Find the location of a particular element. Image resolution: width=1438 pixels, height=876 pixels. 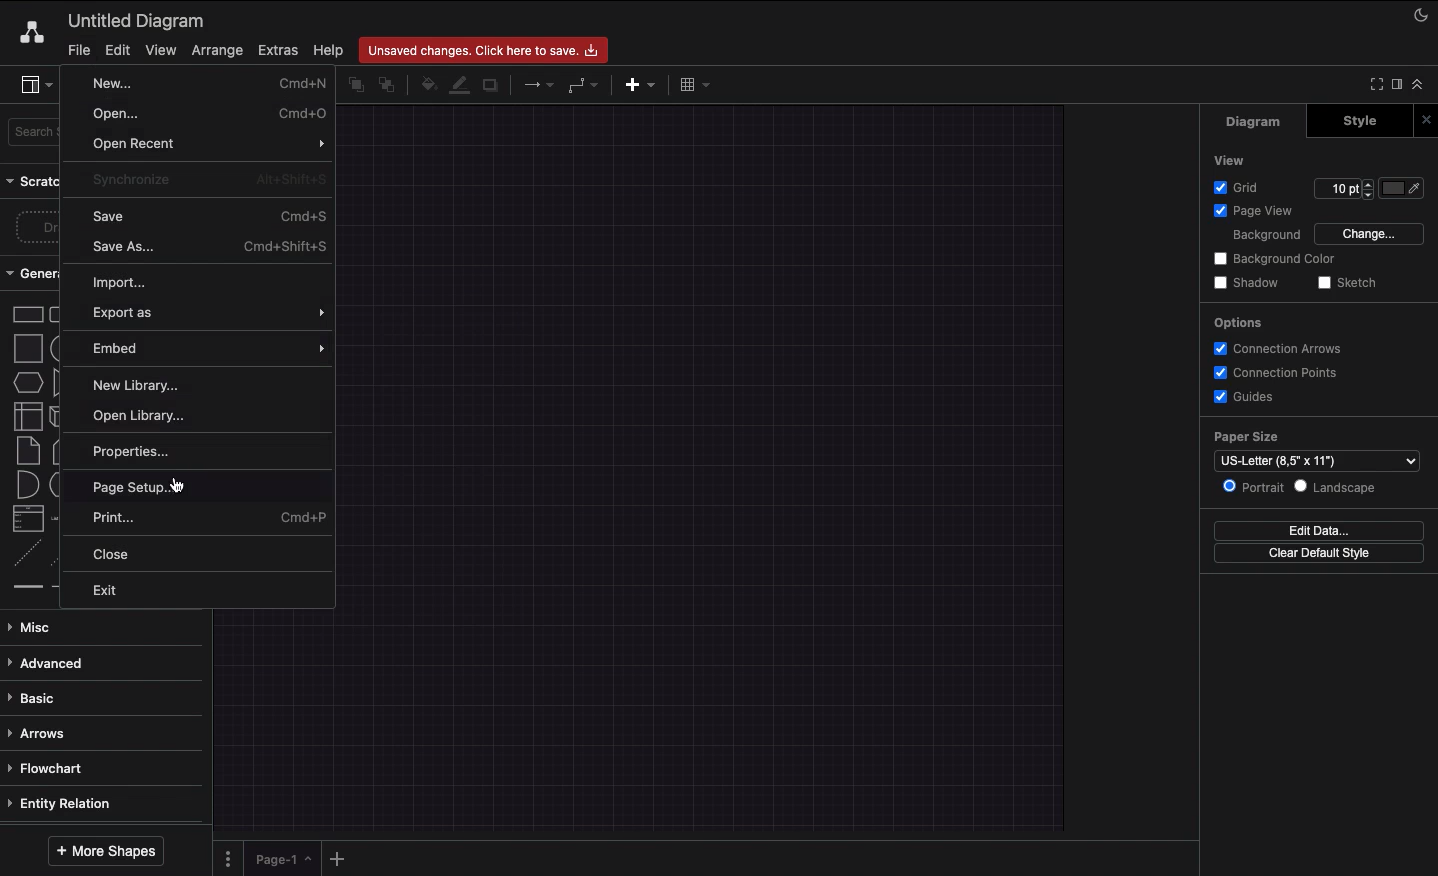

Open recent is located at coordinates (209, 145).